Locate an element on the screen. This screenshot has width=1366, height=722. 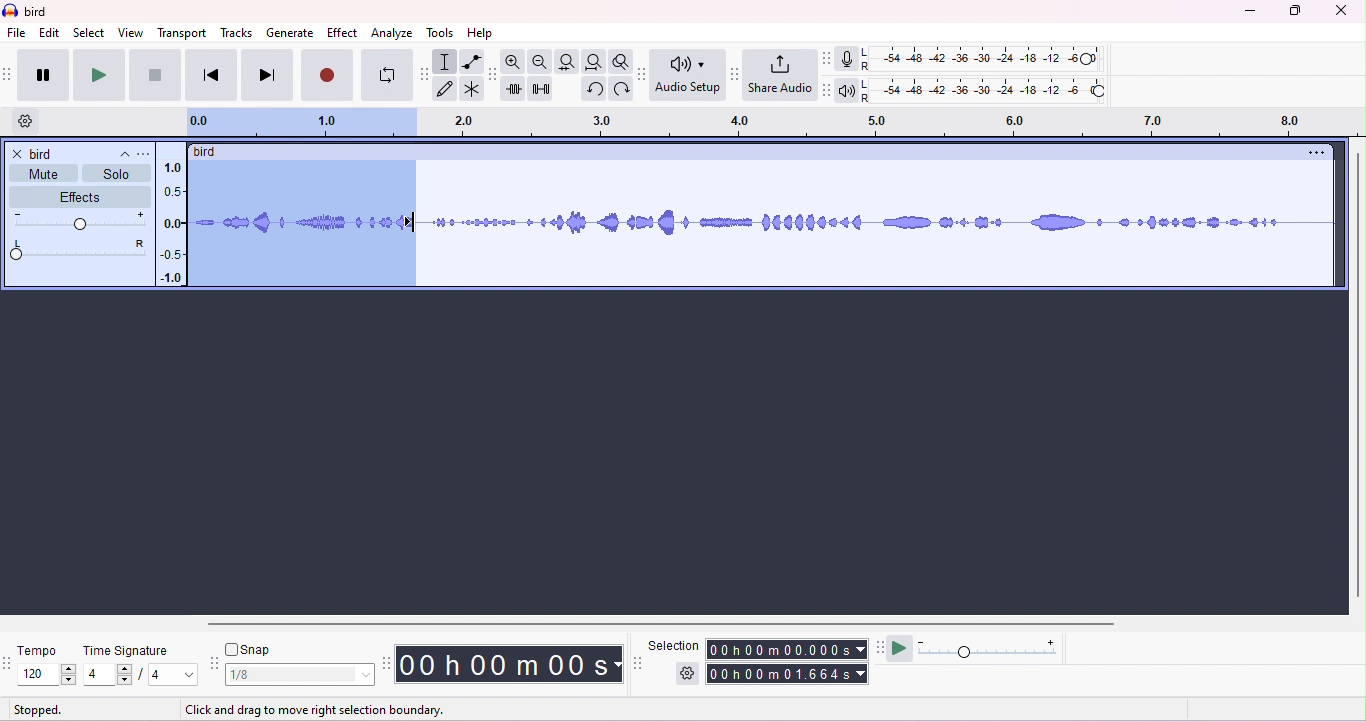
previous is located at coordinates (210, 76).